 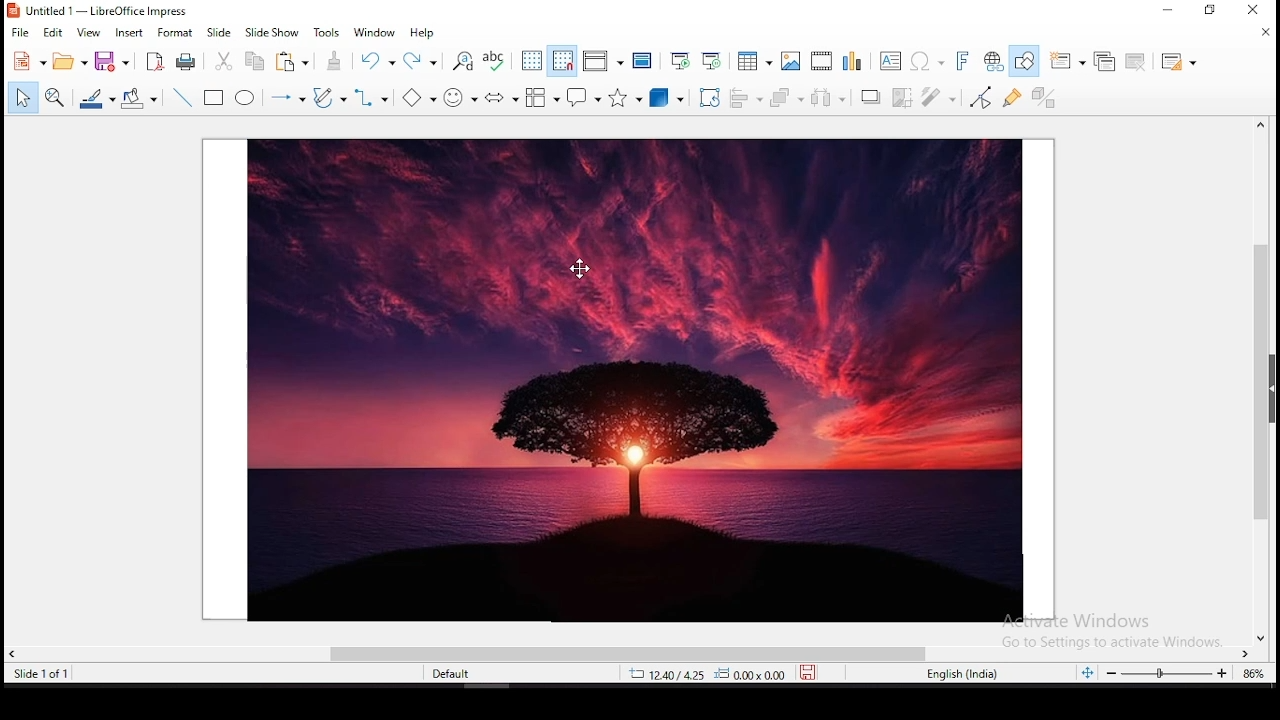 What do you see at coordinates (68, 62) in the screenshot?
I see `open` at bounding box center [68, 62].